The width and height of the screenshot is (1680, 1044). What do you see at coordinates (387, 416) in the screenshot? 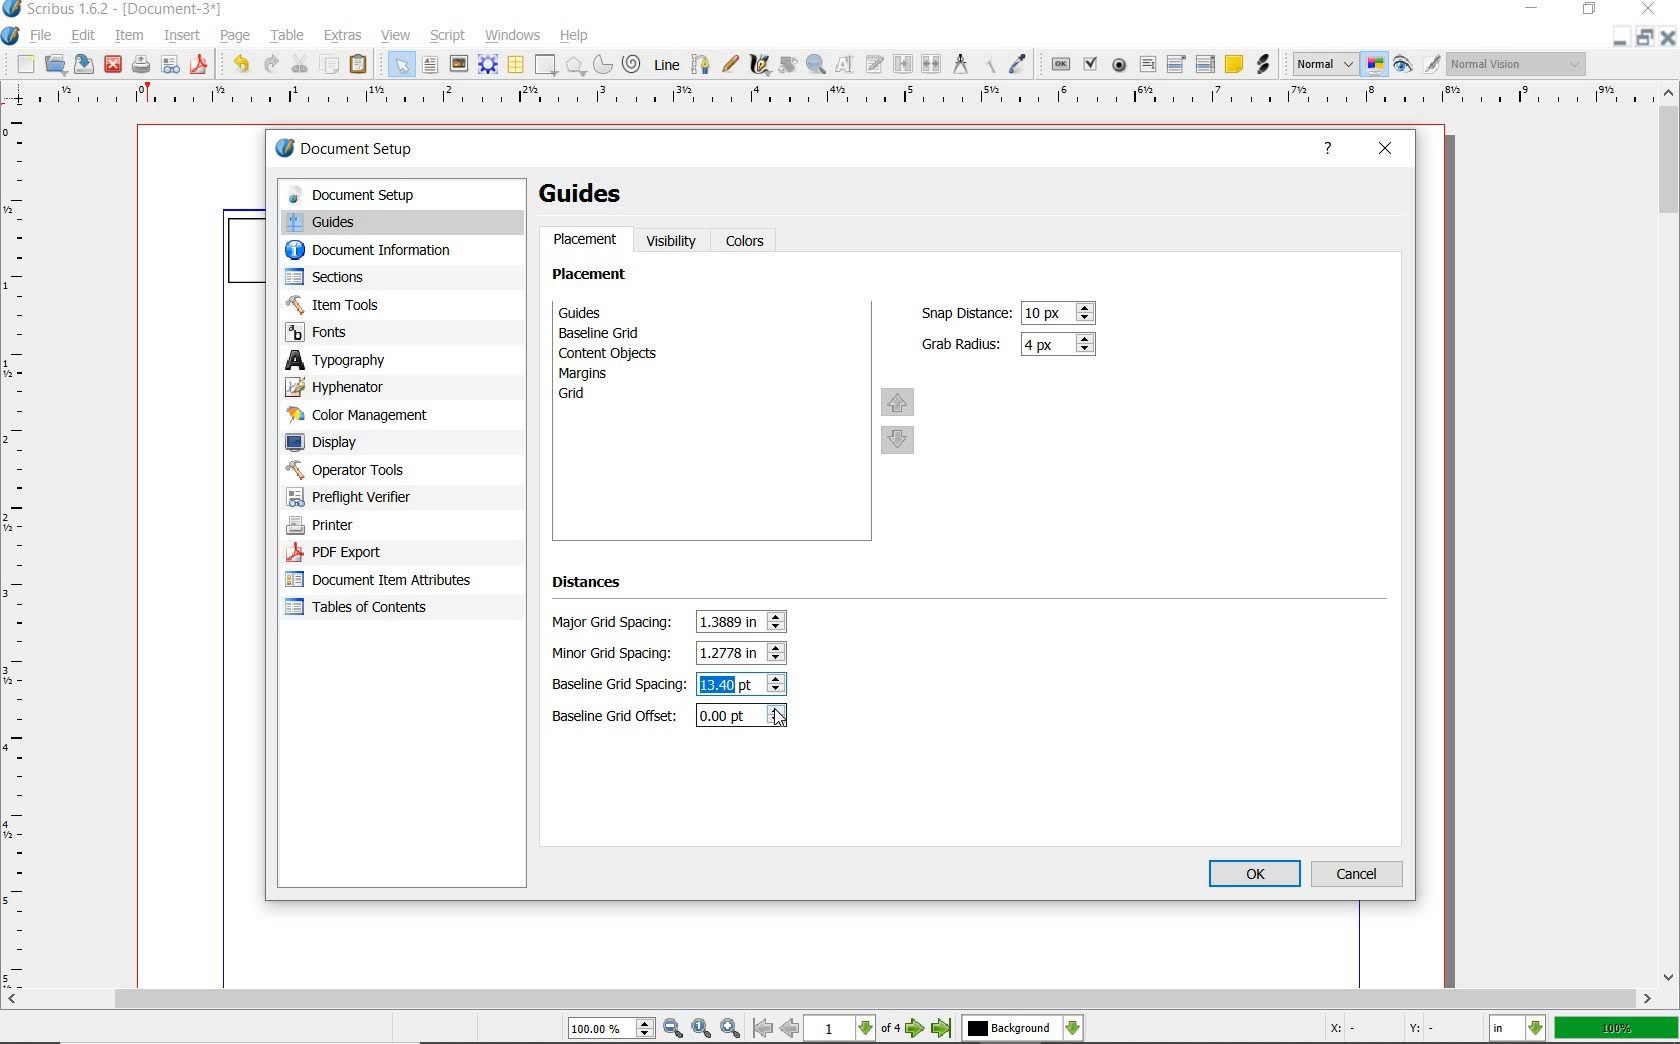
I see `color management` at bounding box center [387, 416].